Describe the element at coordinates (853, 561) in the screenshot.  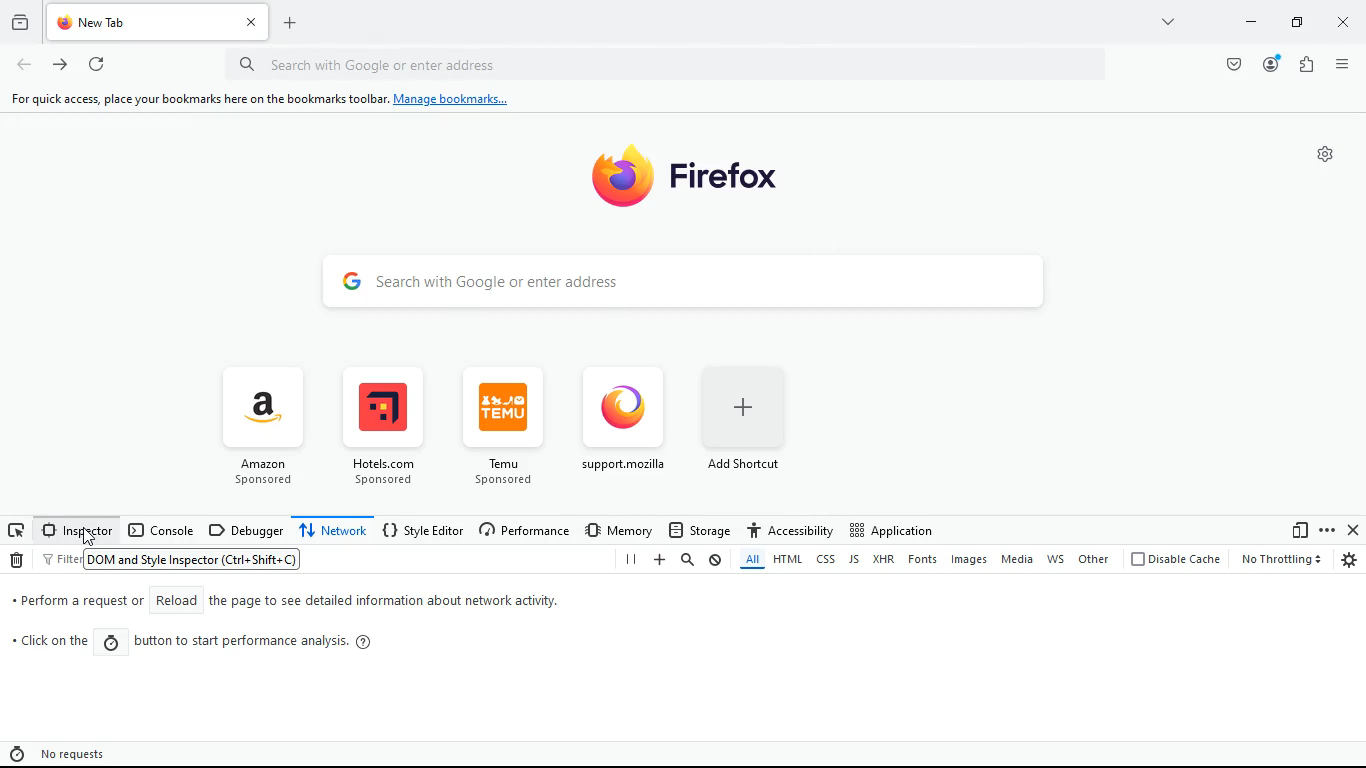
I see `js` at that location.